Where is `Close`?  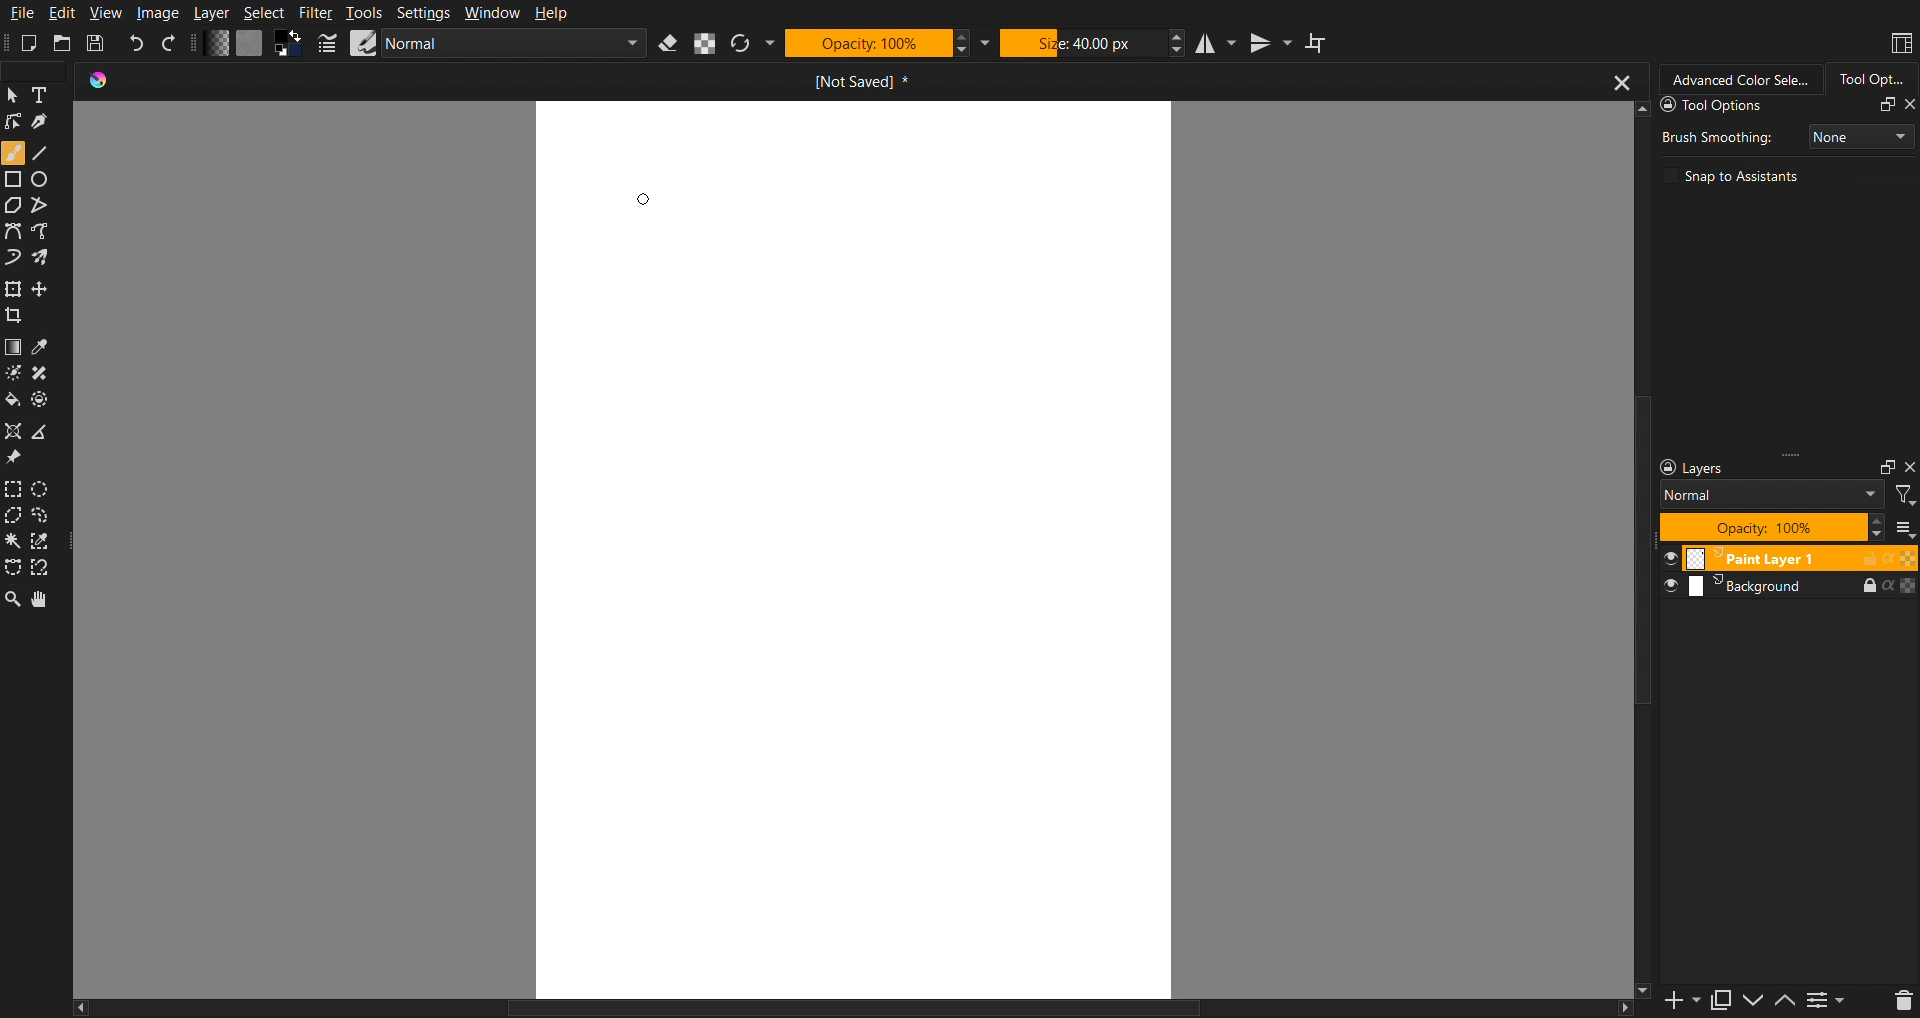
Close is located at coordinates (1908, 467).